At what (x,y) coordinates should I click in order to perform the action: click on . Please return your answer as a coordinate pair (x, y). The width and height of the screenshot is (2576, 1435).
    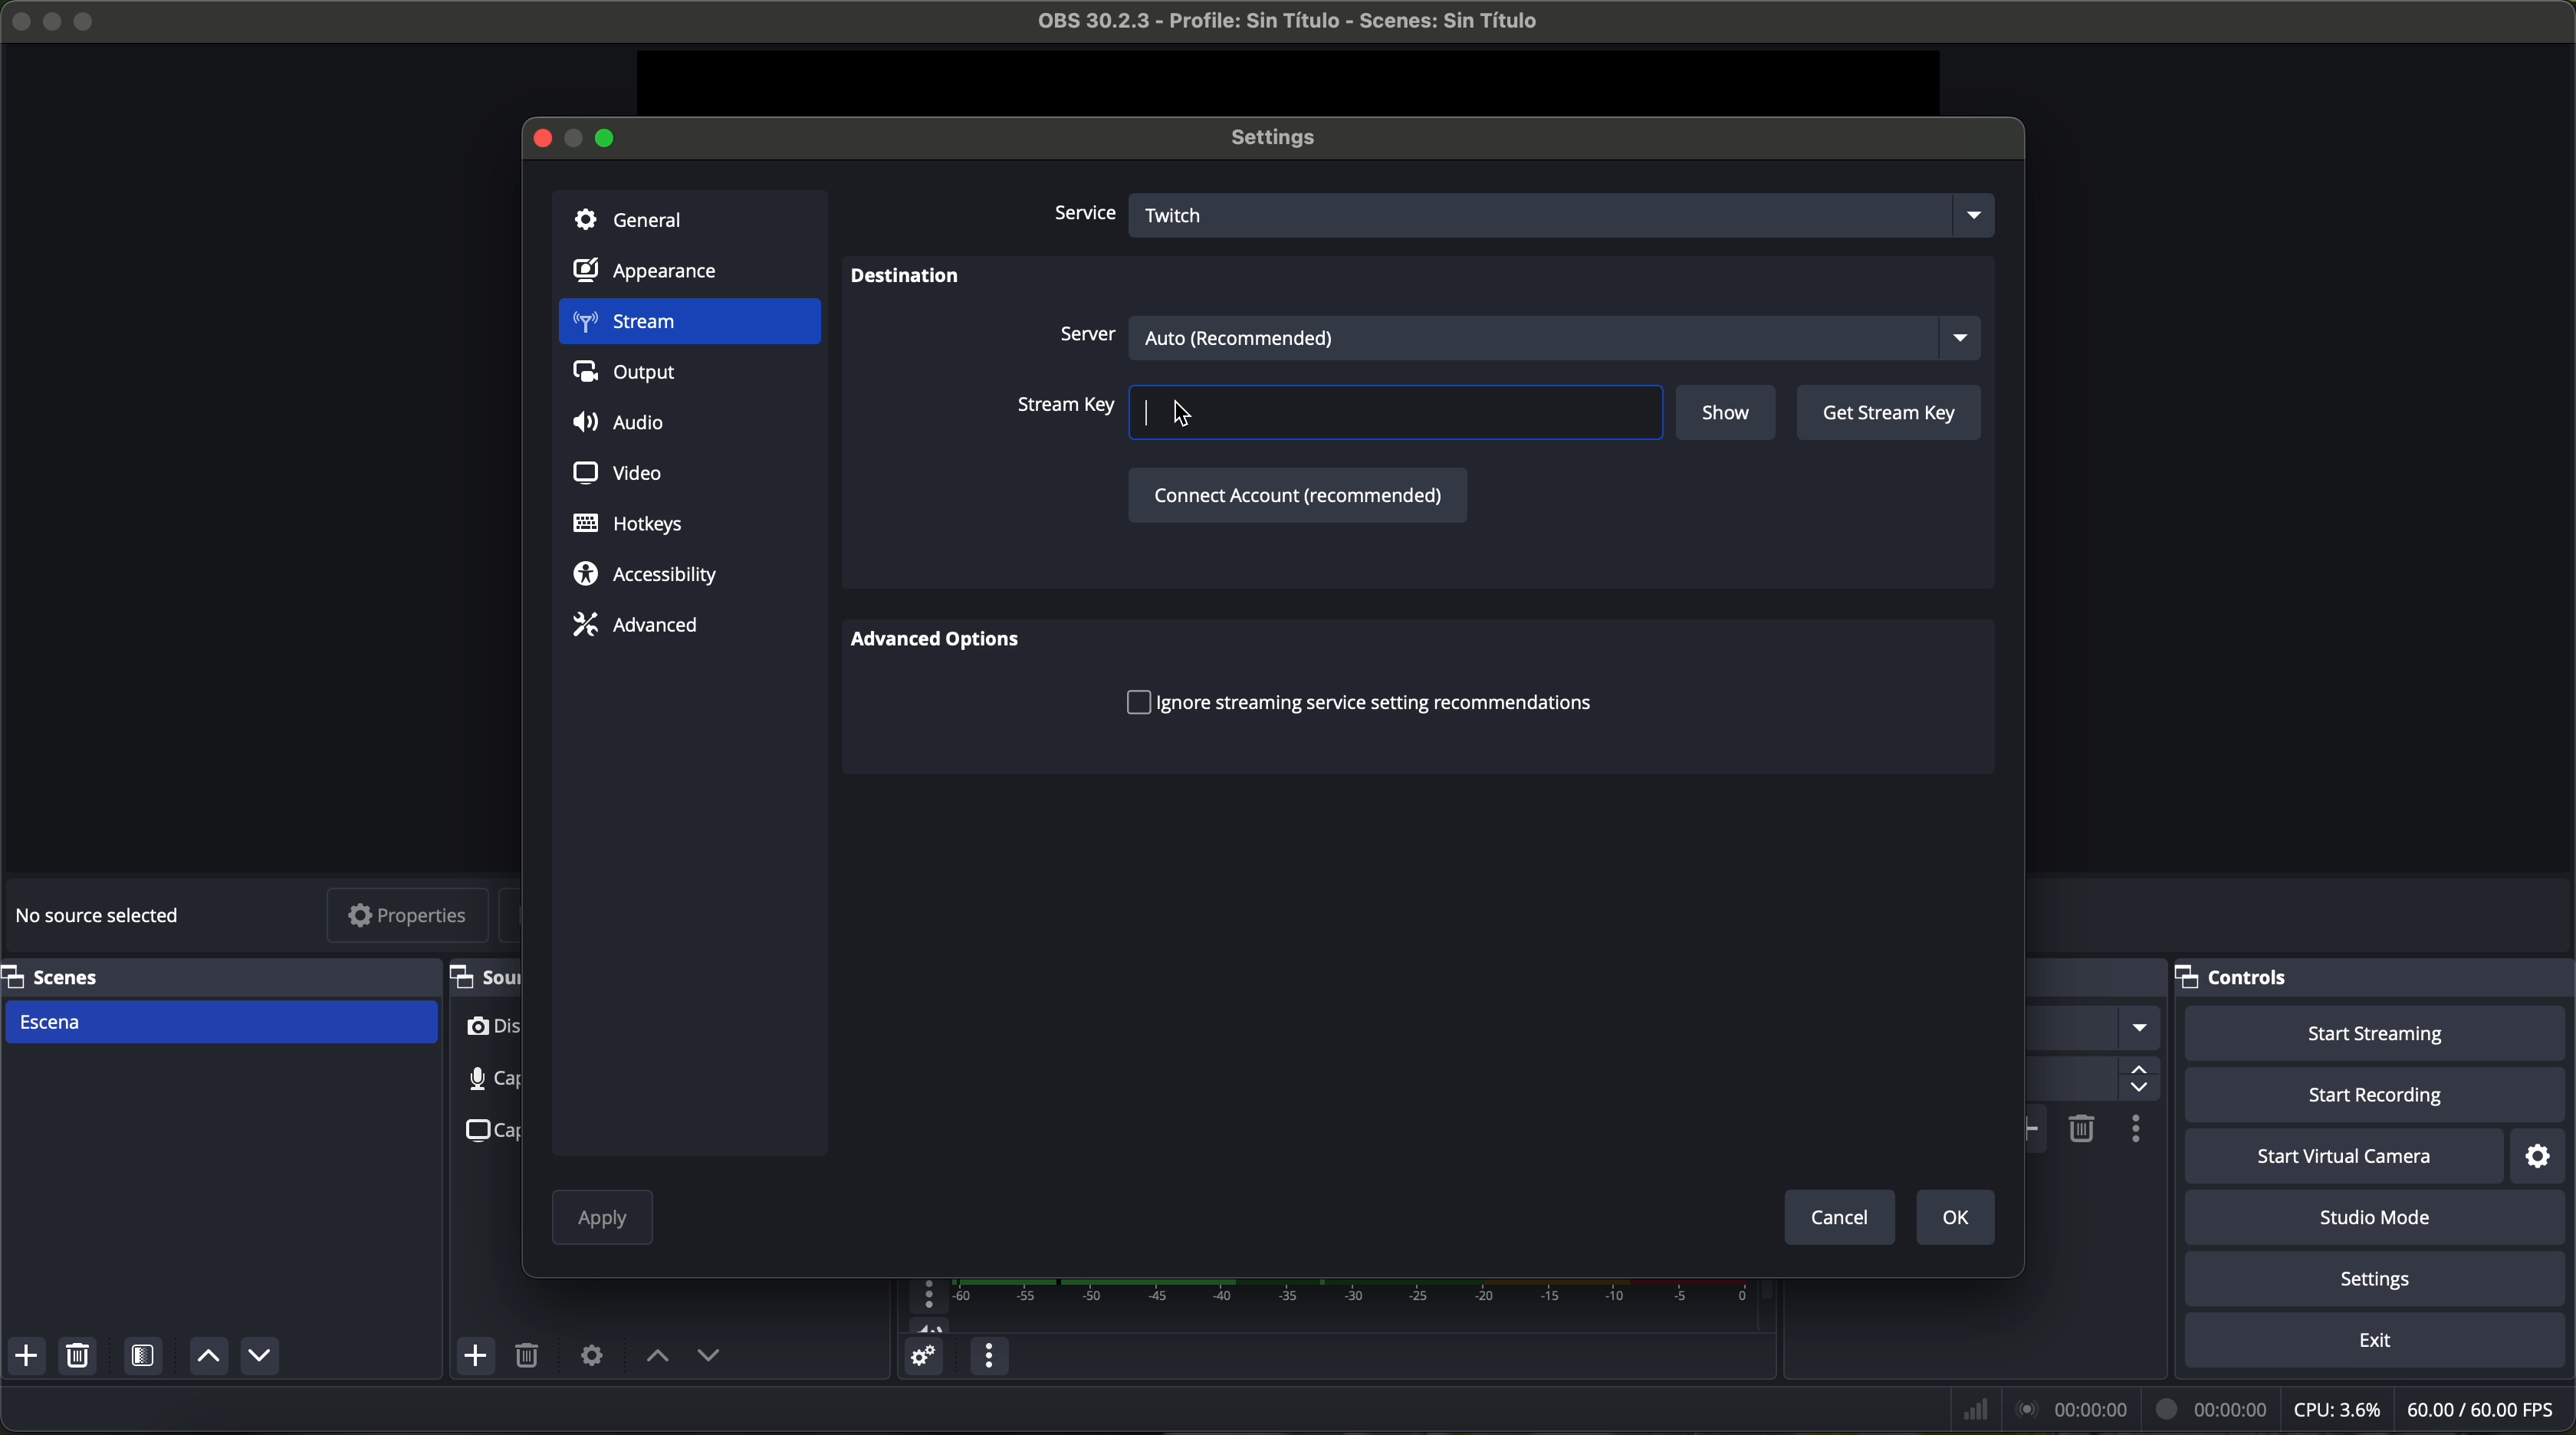
    Looking at the image, I should click on (2098, 978).